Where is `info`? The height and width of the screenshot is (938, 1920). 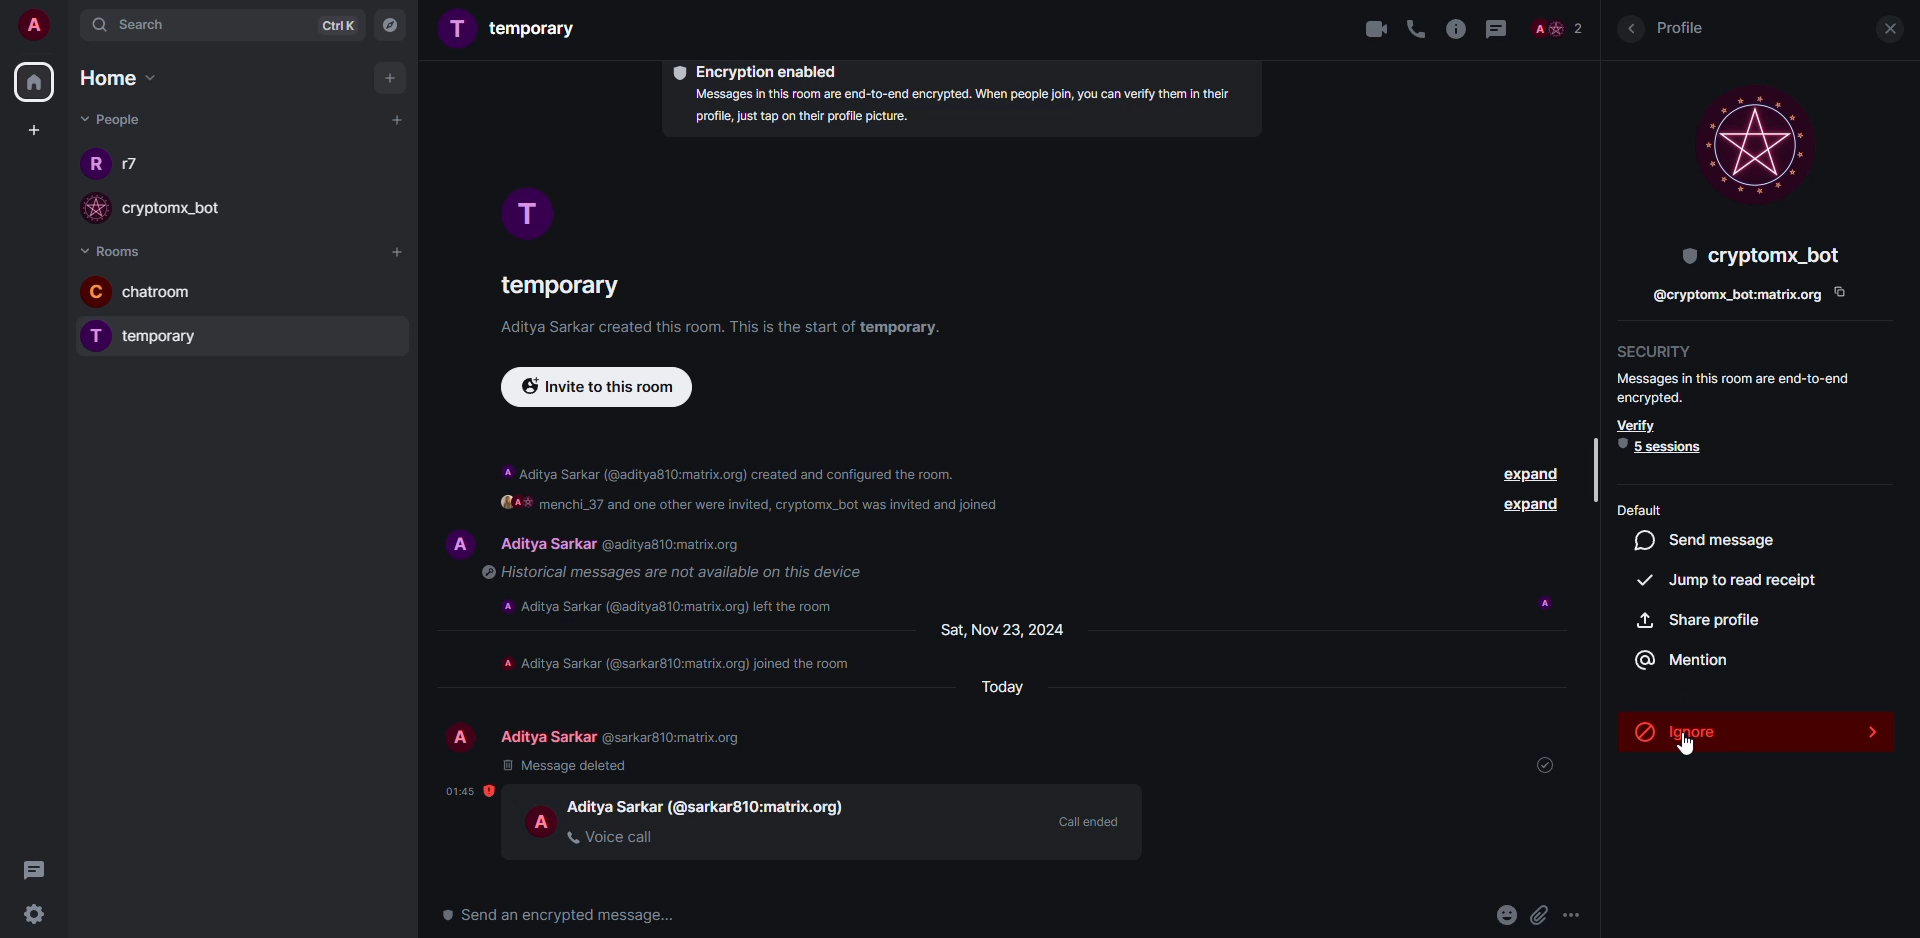
info is located at coordinates (666, 572).